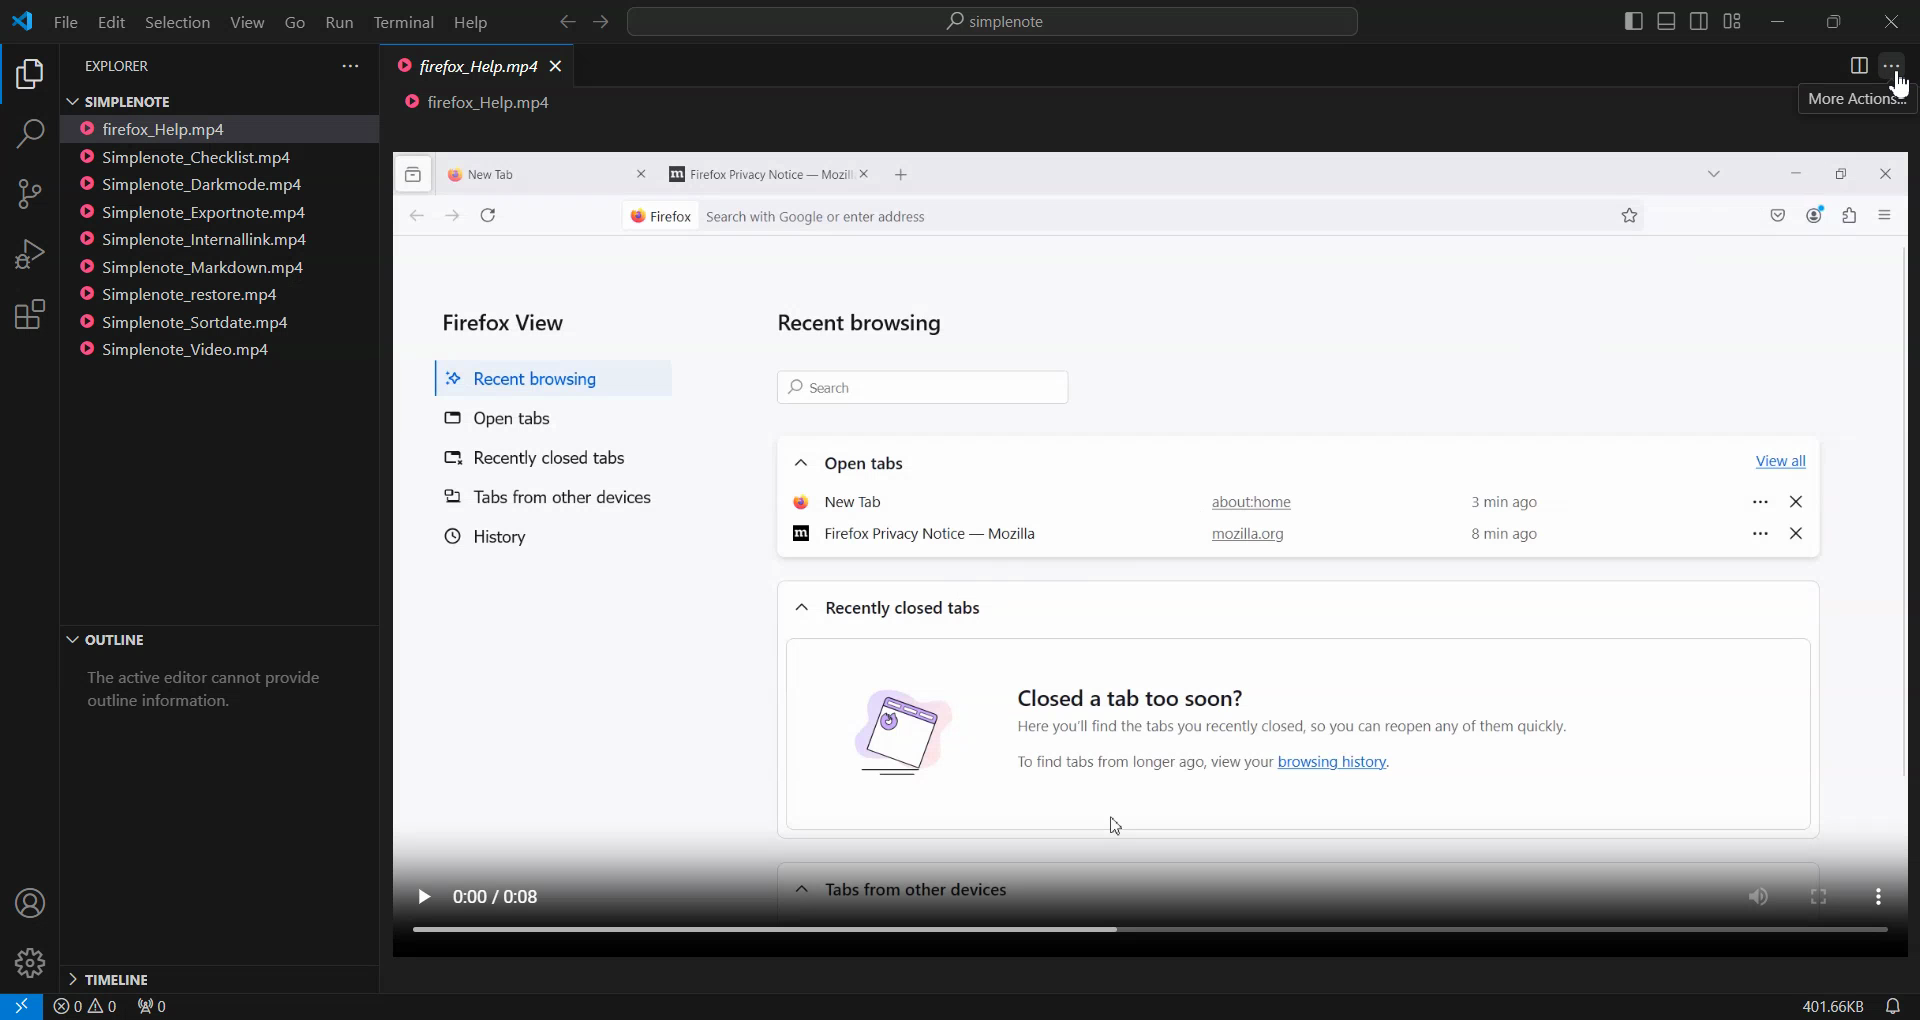  What do you see at coordinates (407, 218) in the screenshot?
I see `go backward one page` at bounding box center [407, 218].